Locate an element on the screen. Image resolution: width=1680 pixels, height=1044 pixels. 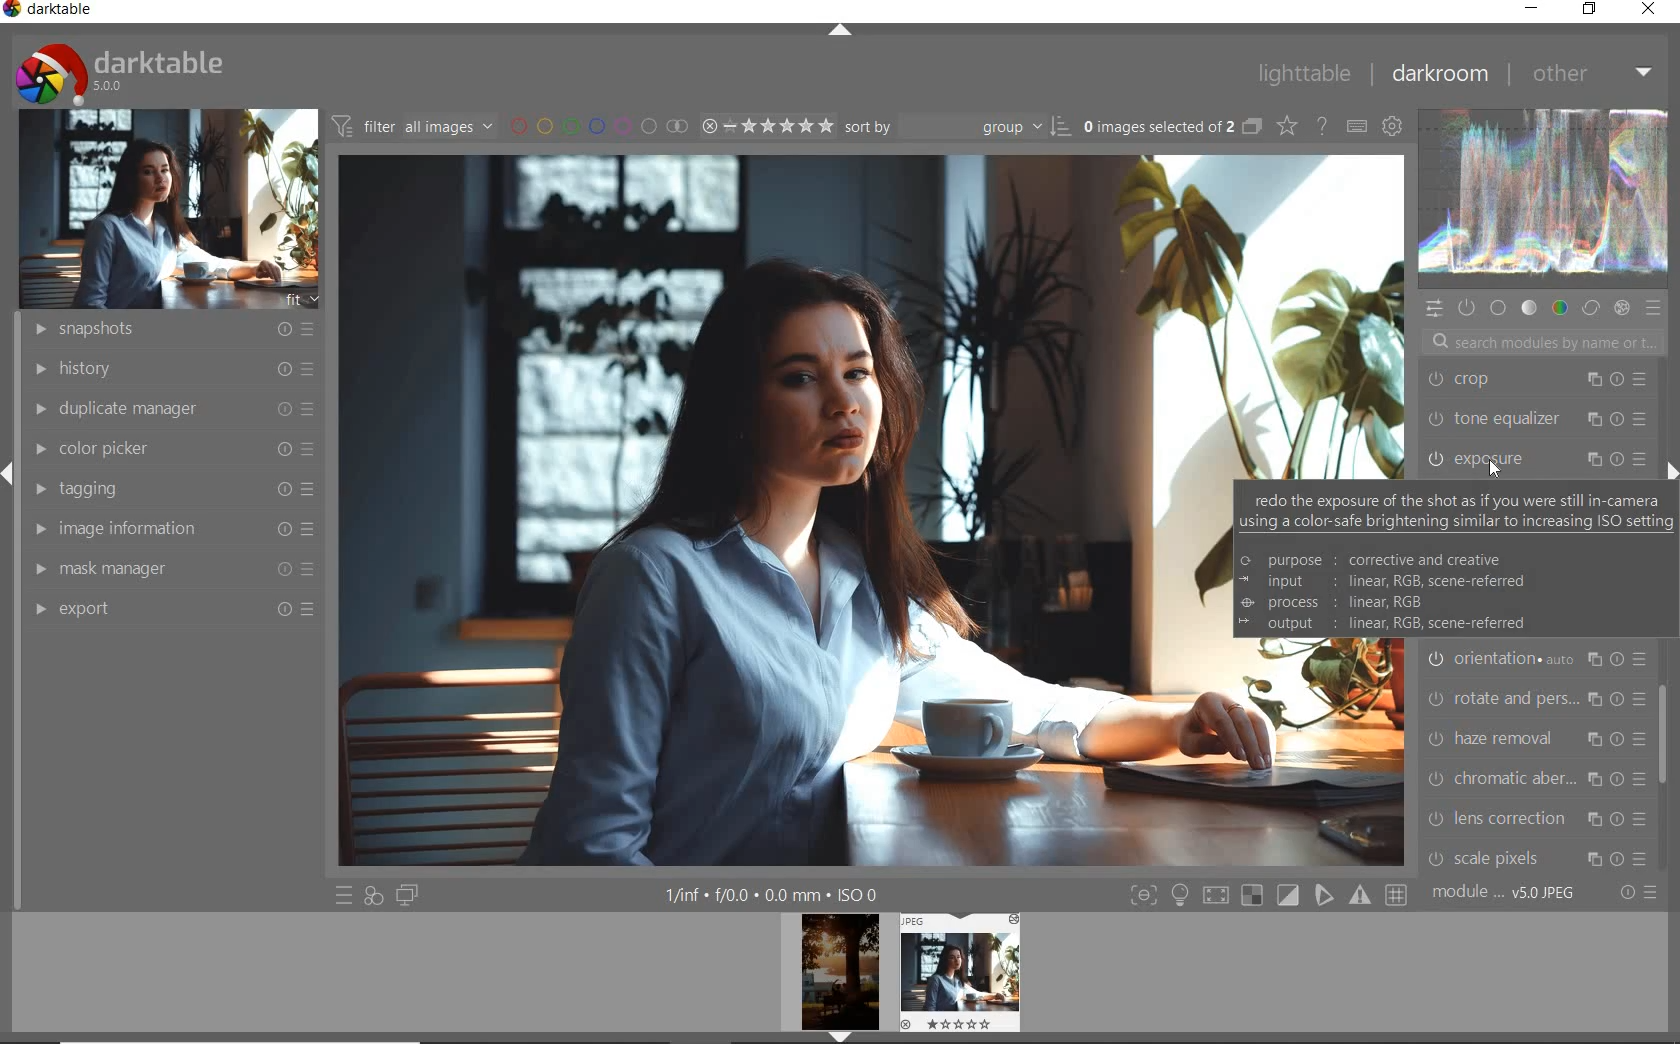
SHOW GLOBAL PREFERENCE is located at coordinates (1394, 126).